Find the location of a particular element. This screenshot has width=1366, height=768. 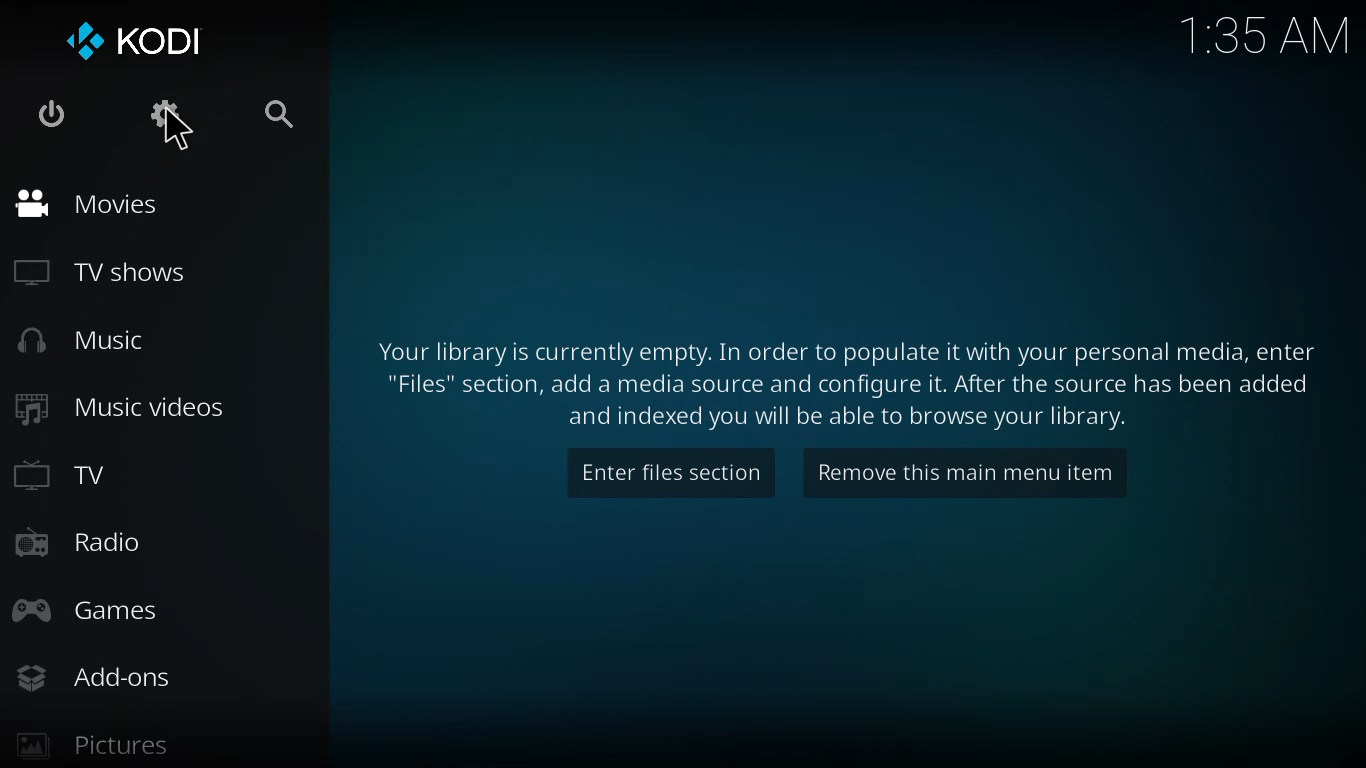

tv is located at coordinates (62, 477).